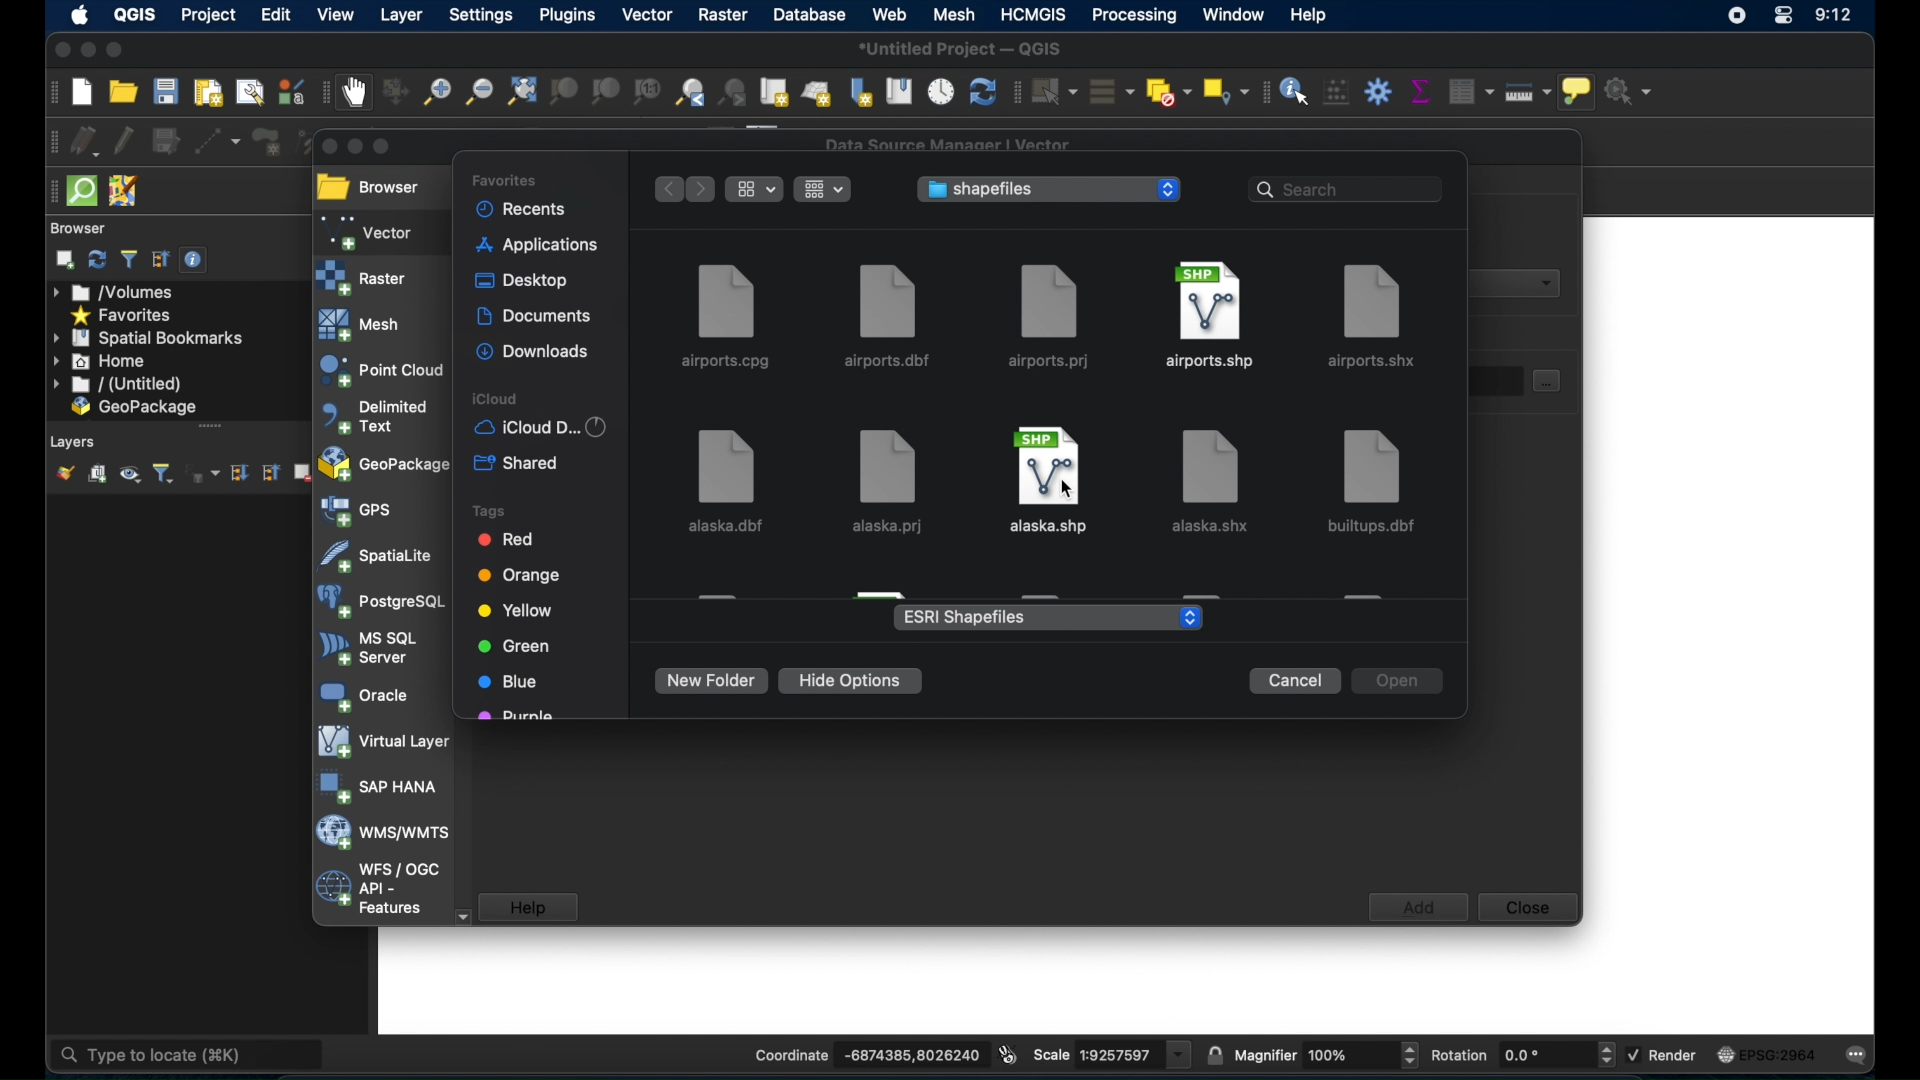 The height and width of the screenshot is (1080, 1920). Describe the element at coordinates (1233, 17) in the screenshot. I see `window` at that location.